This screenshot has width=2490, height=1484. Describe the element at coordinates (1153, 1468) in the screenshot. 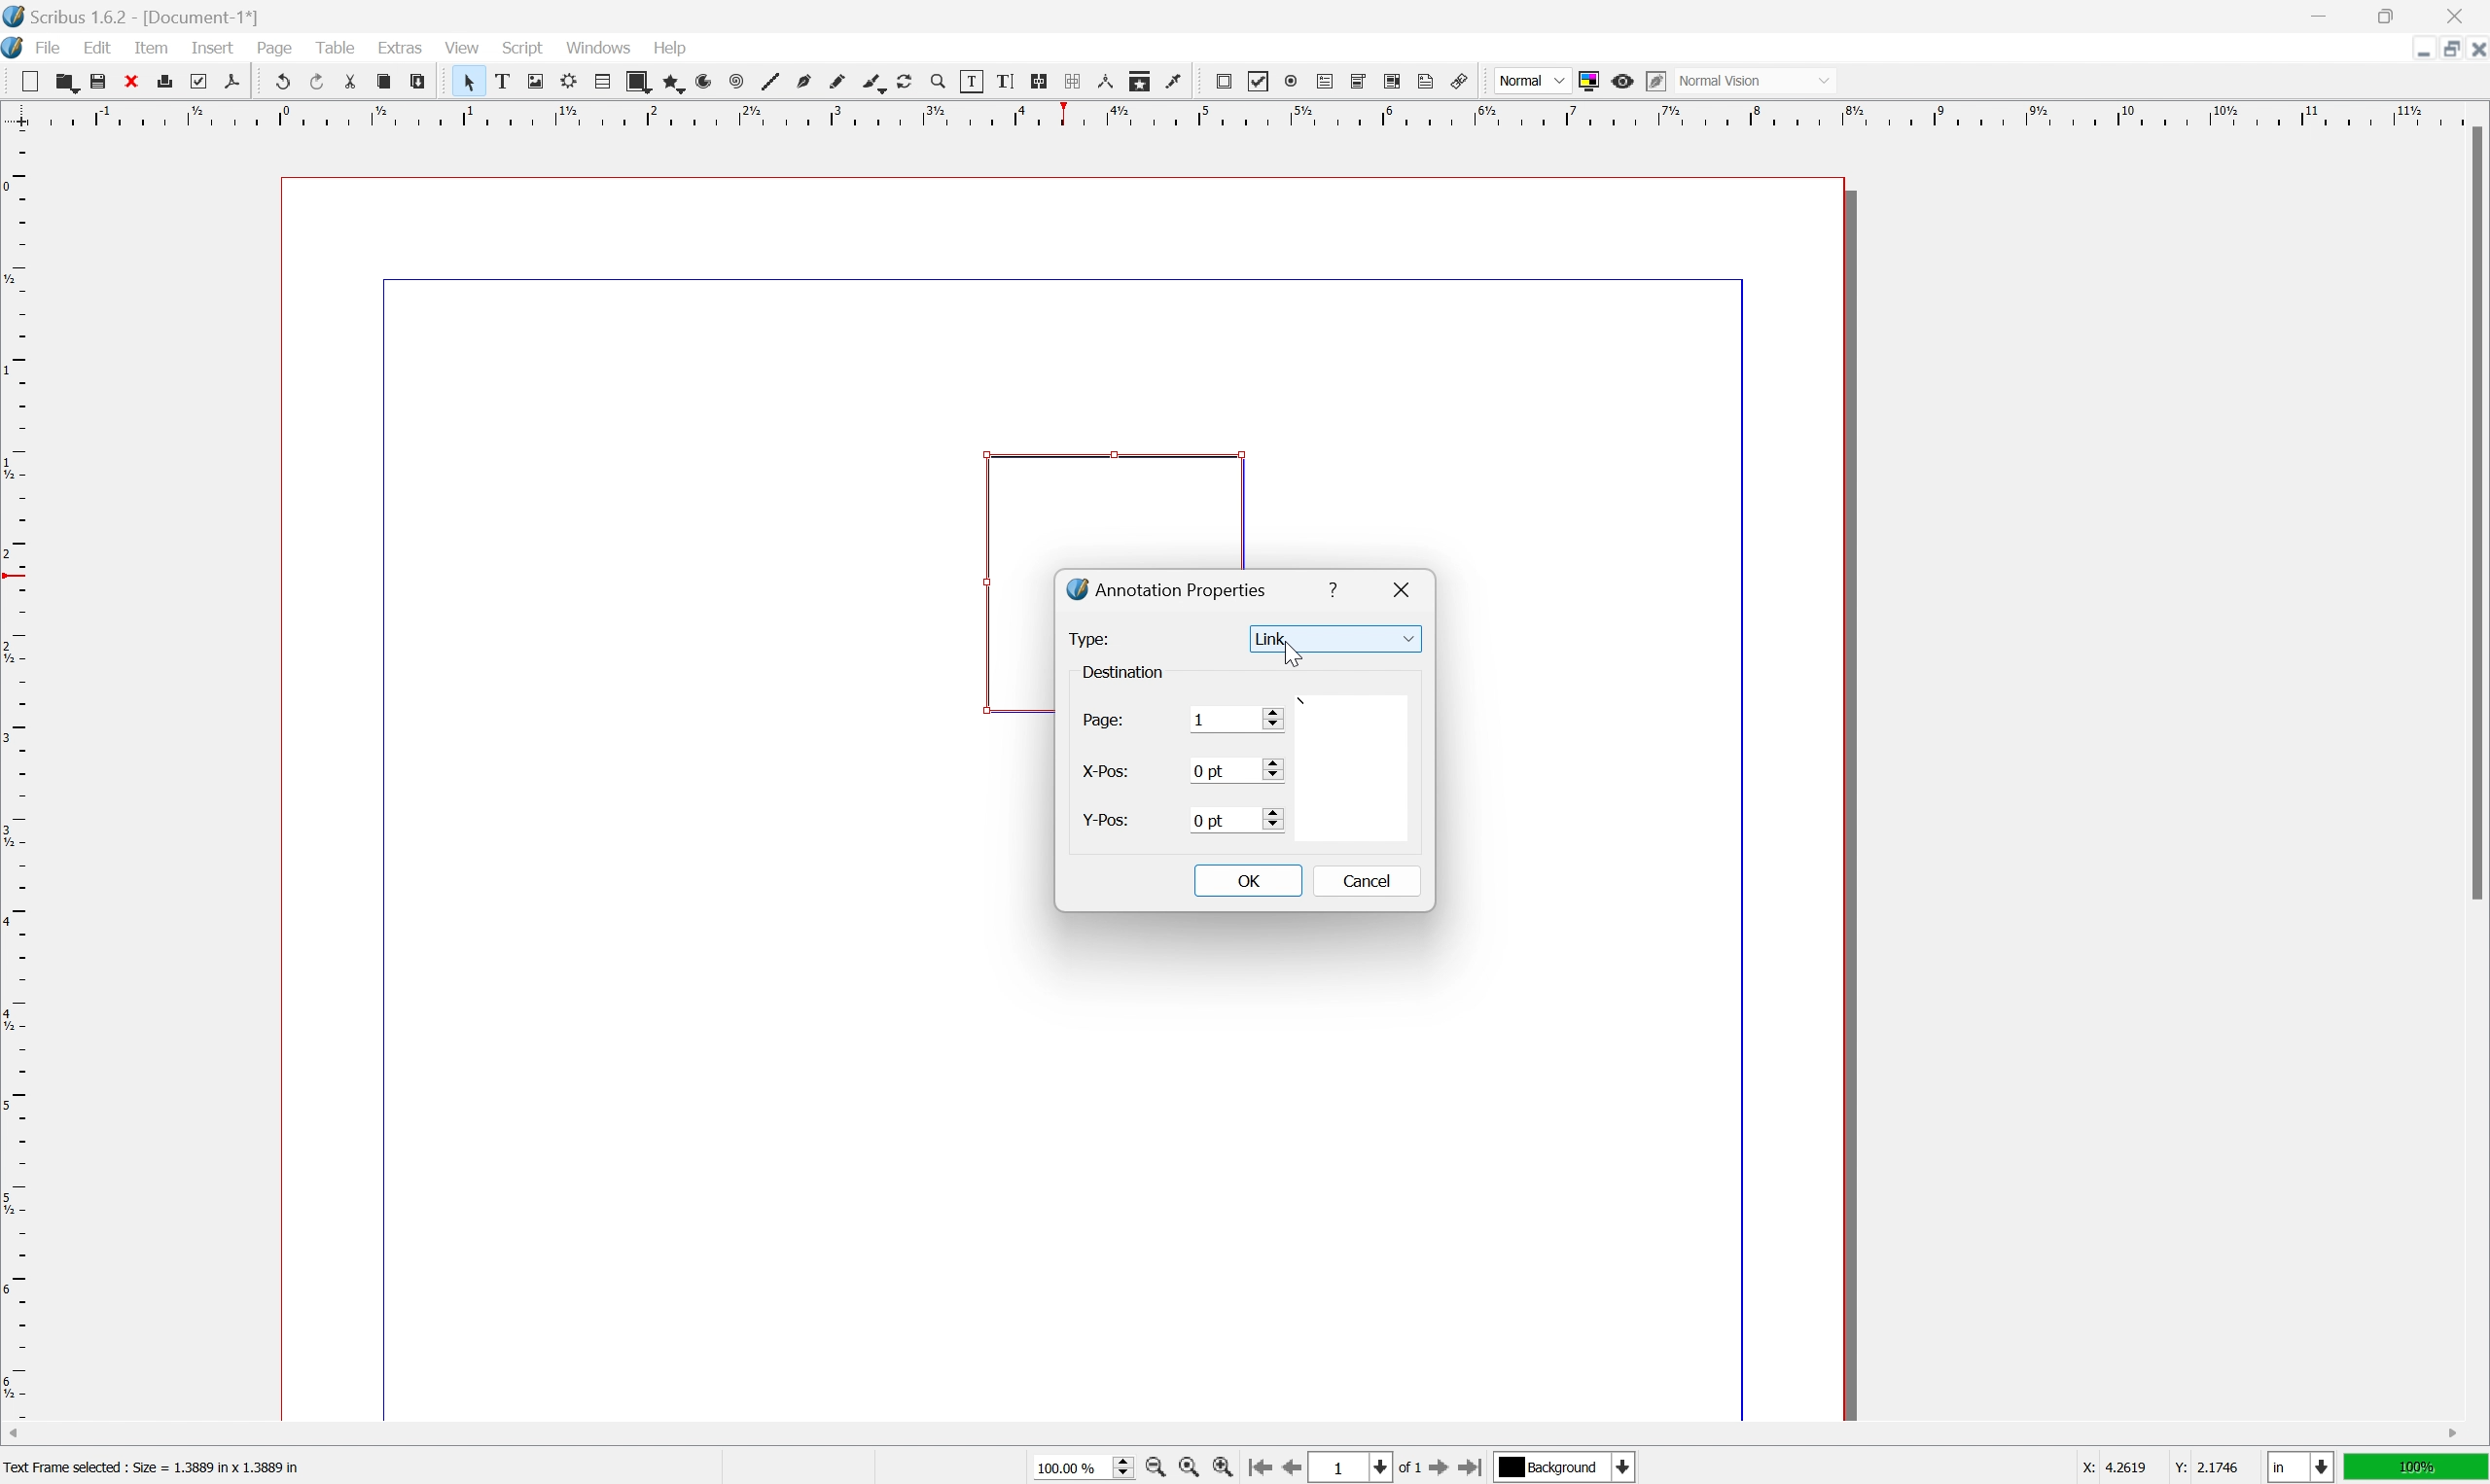

I see `zoom out` at that location.